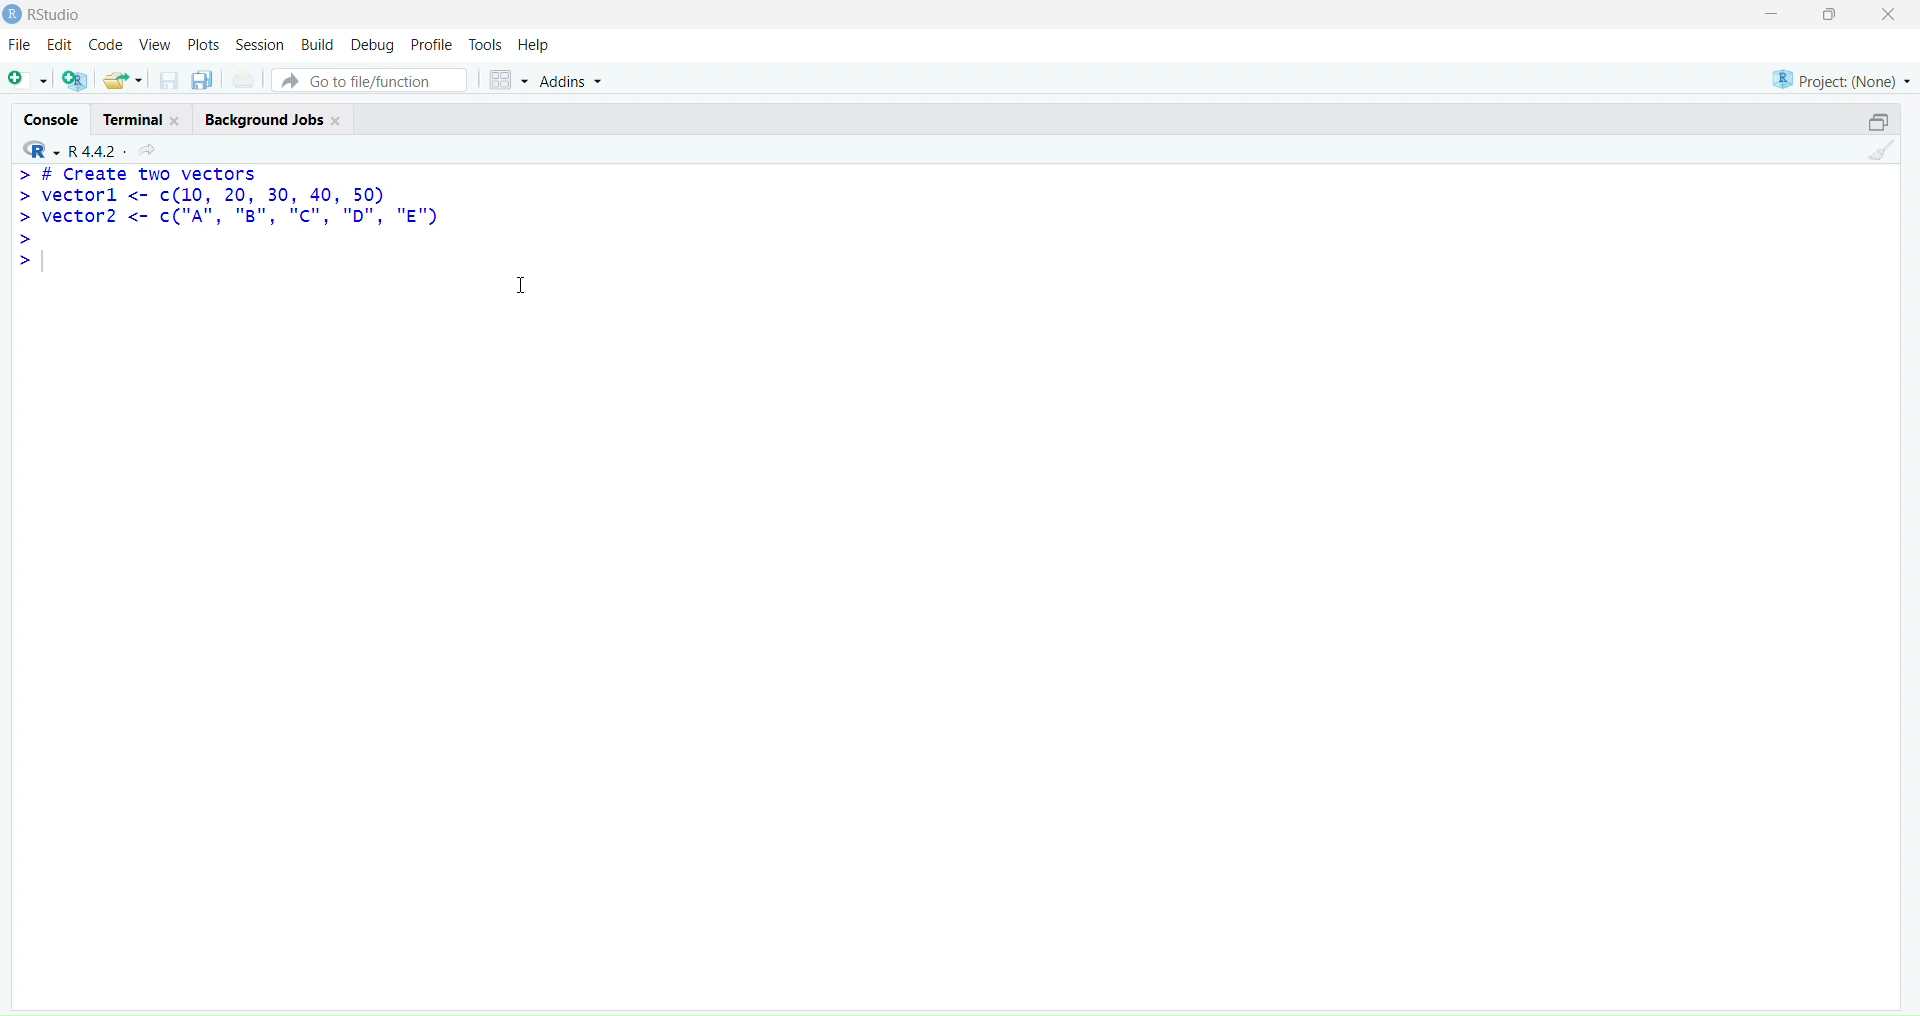  Describe the element at coordinates (318, 43) in the screenshot. I see `Build` at that location.